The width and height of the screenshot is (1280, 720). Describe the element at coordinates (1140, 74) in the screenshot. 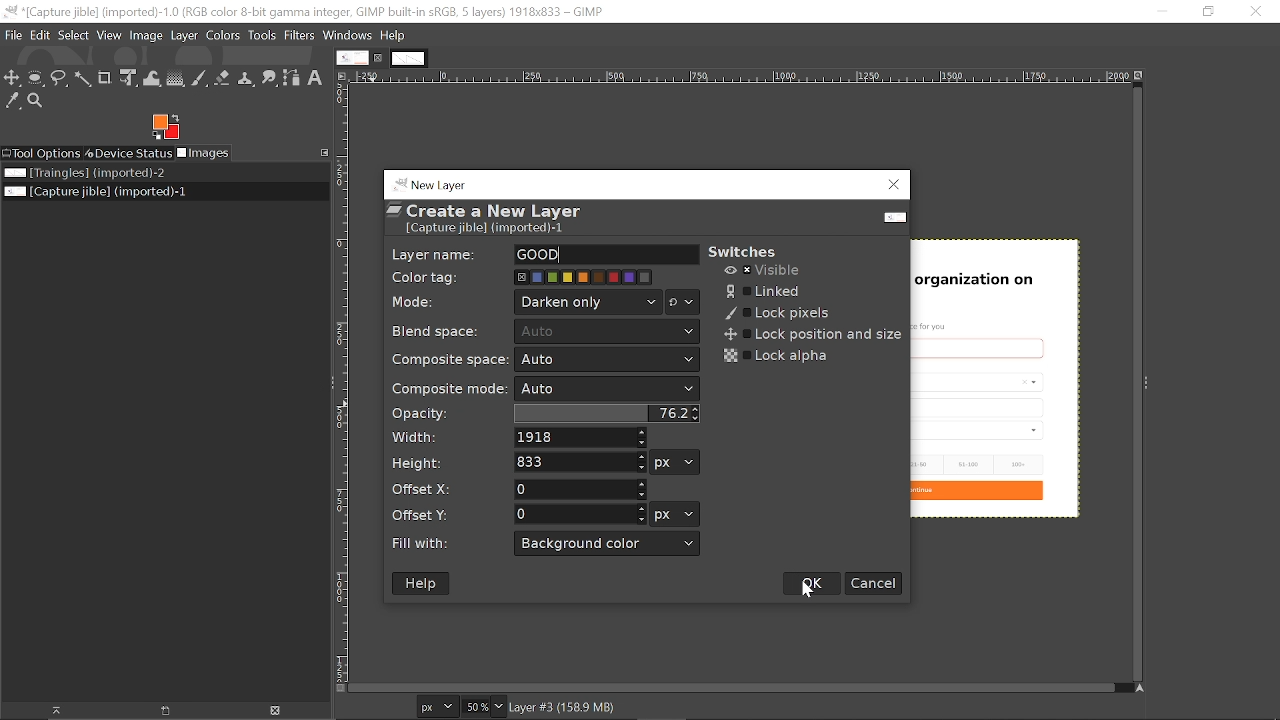

I see `Zoom image when window size changes` at that location.